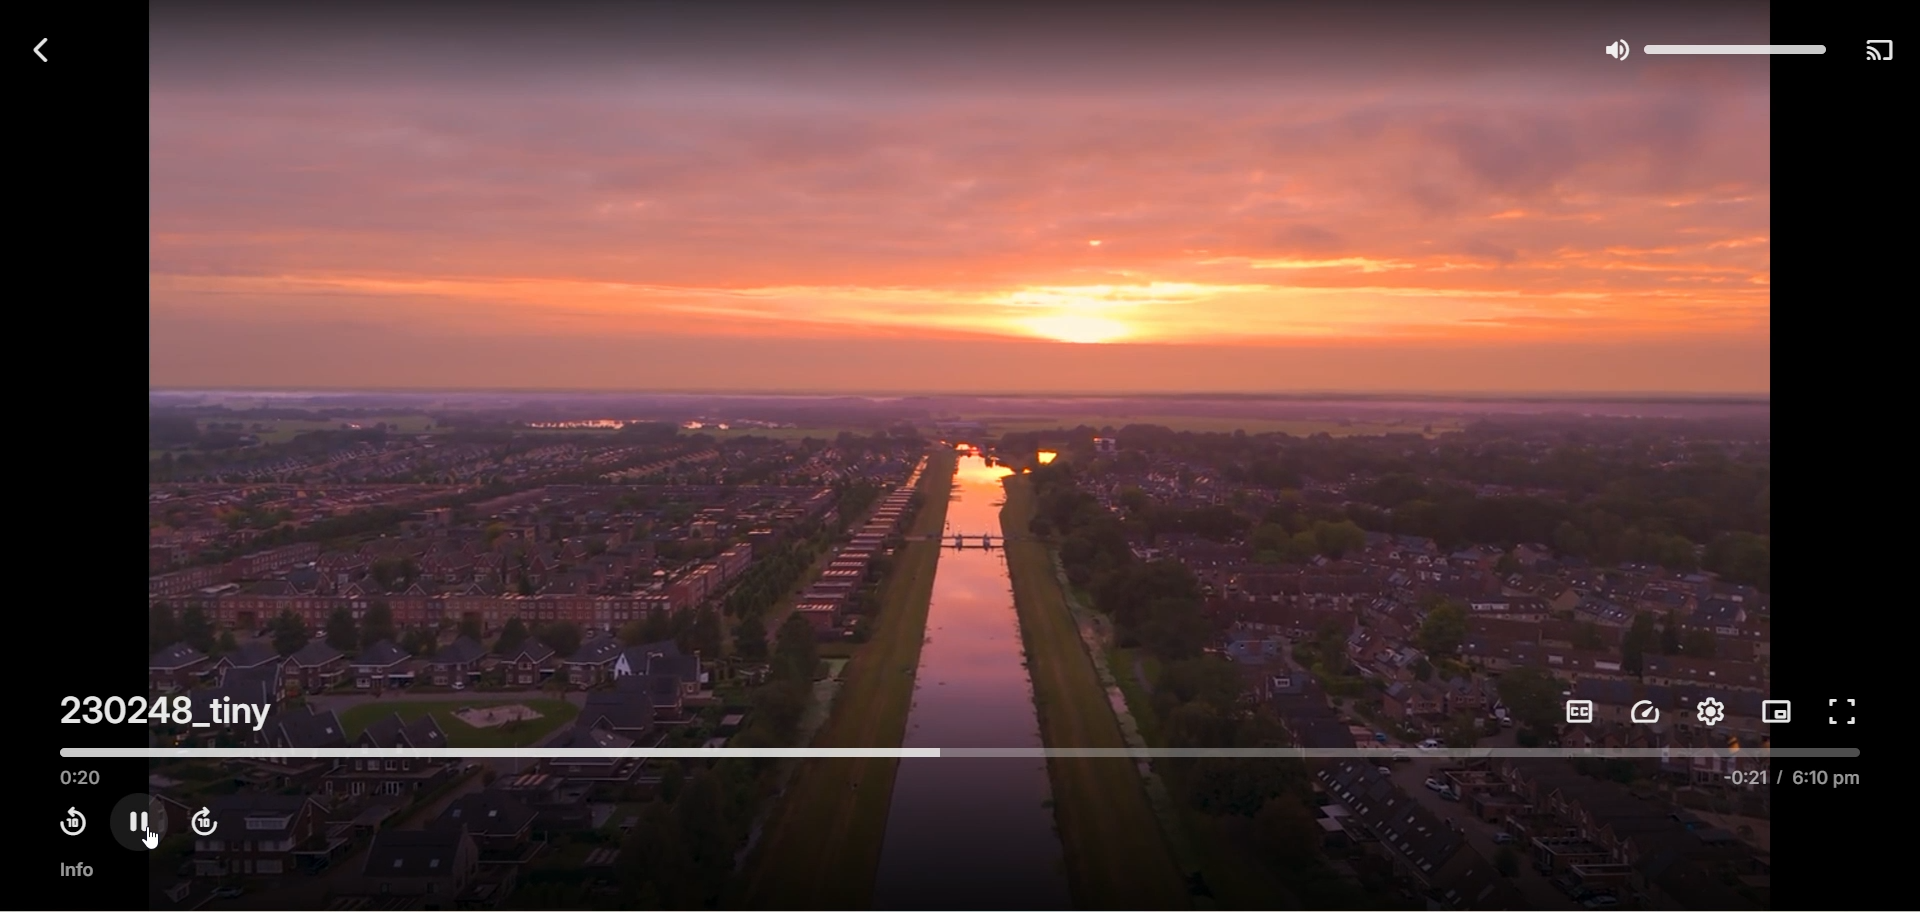  What do you see at coordinates (1712, 712) in the screenshot?
I see `settings` at bounding box center [1712, 712].